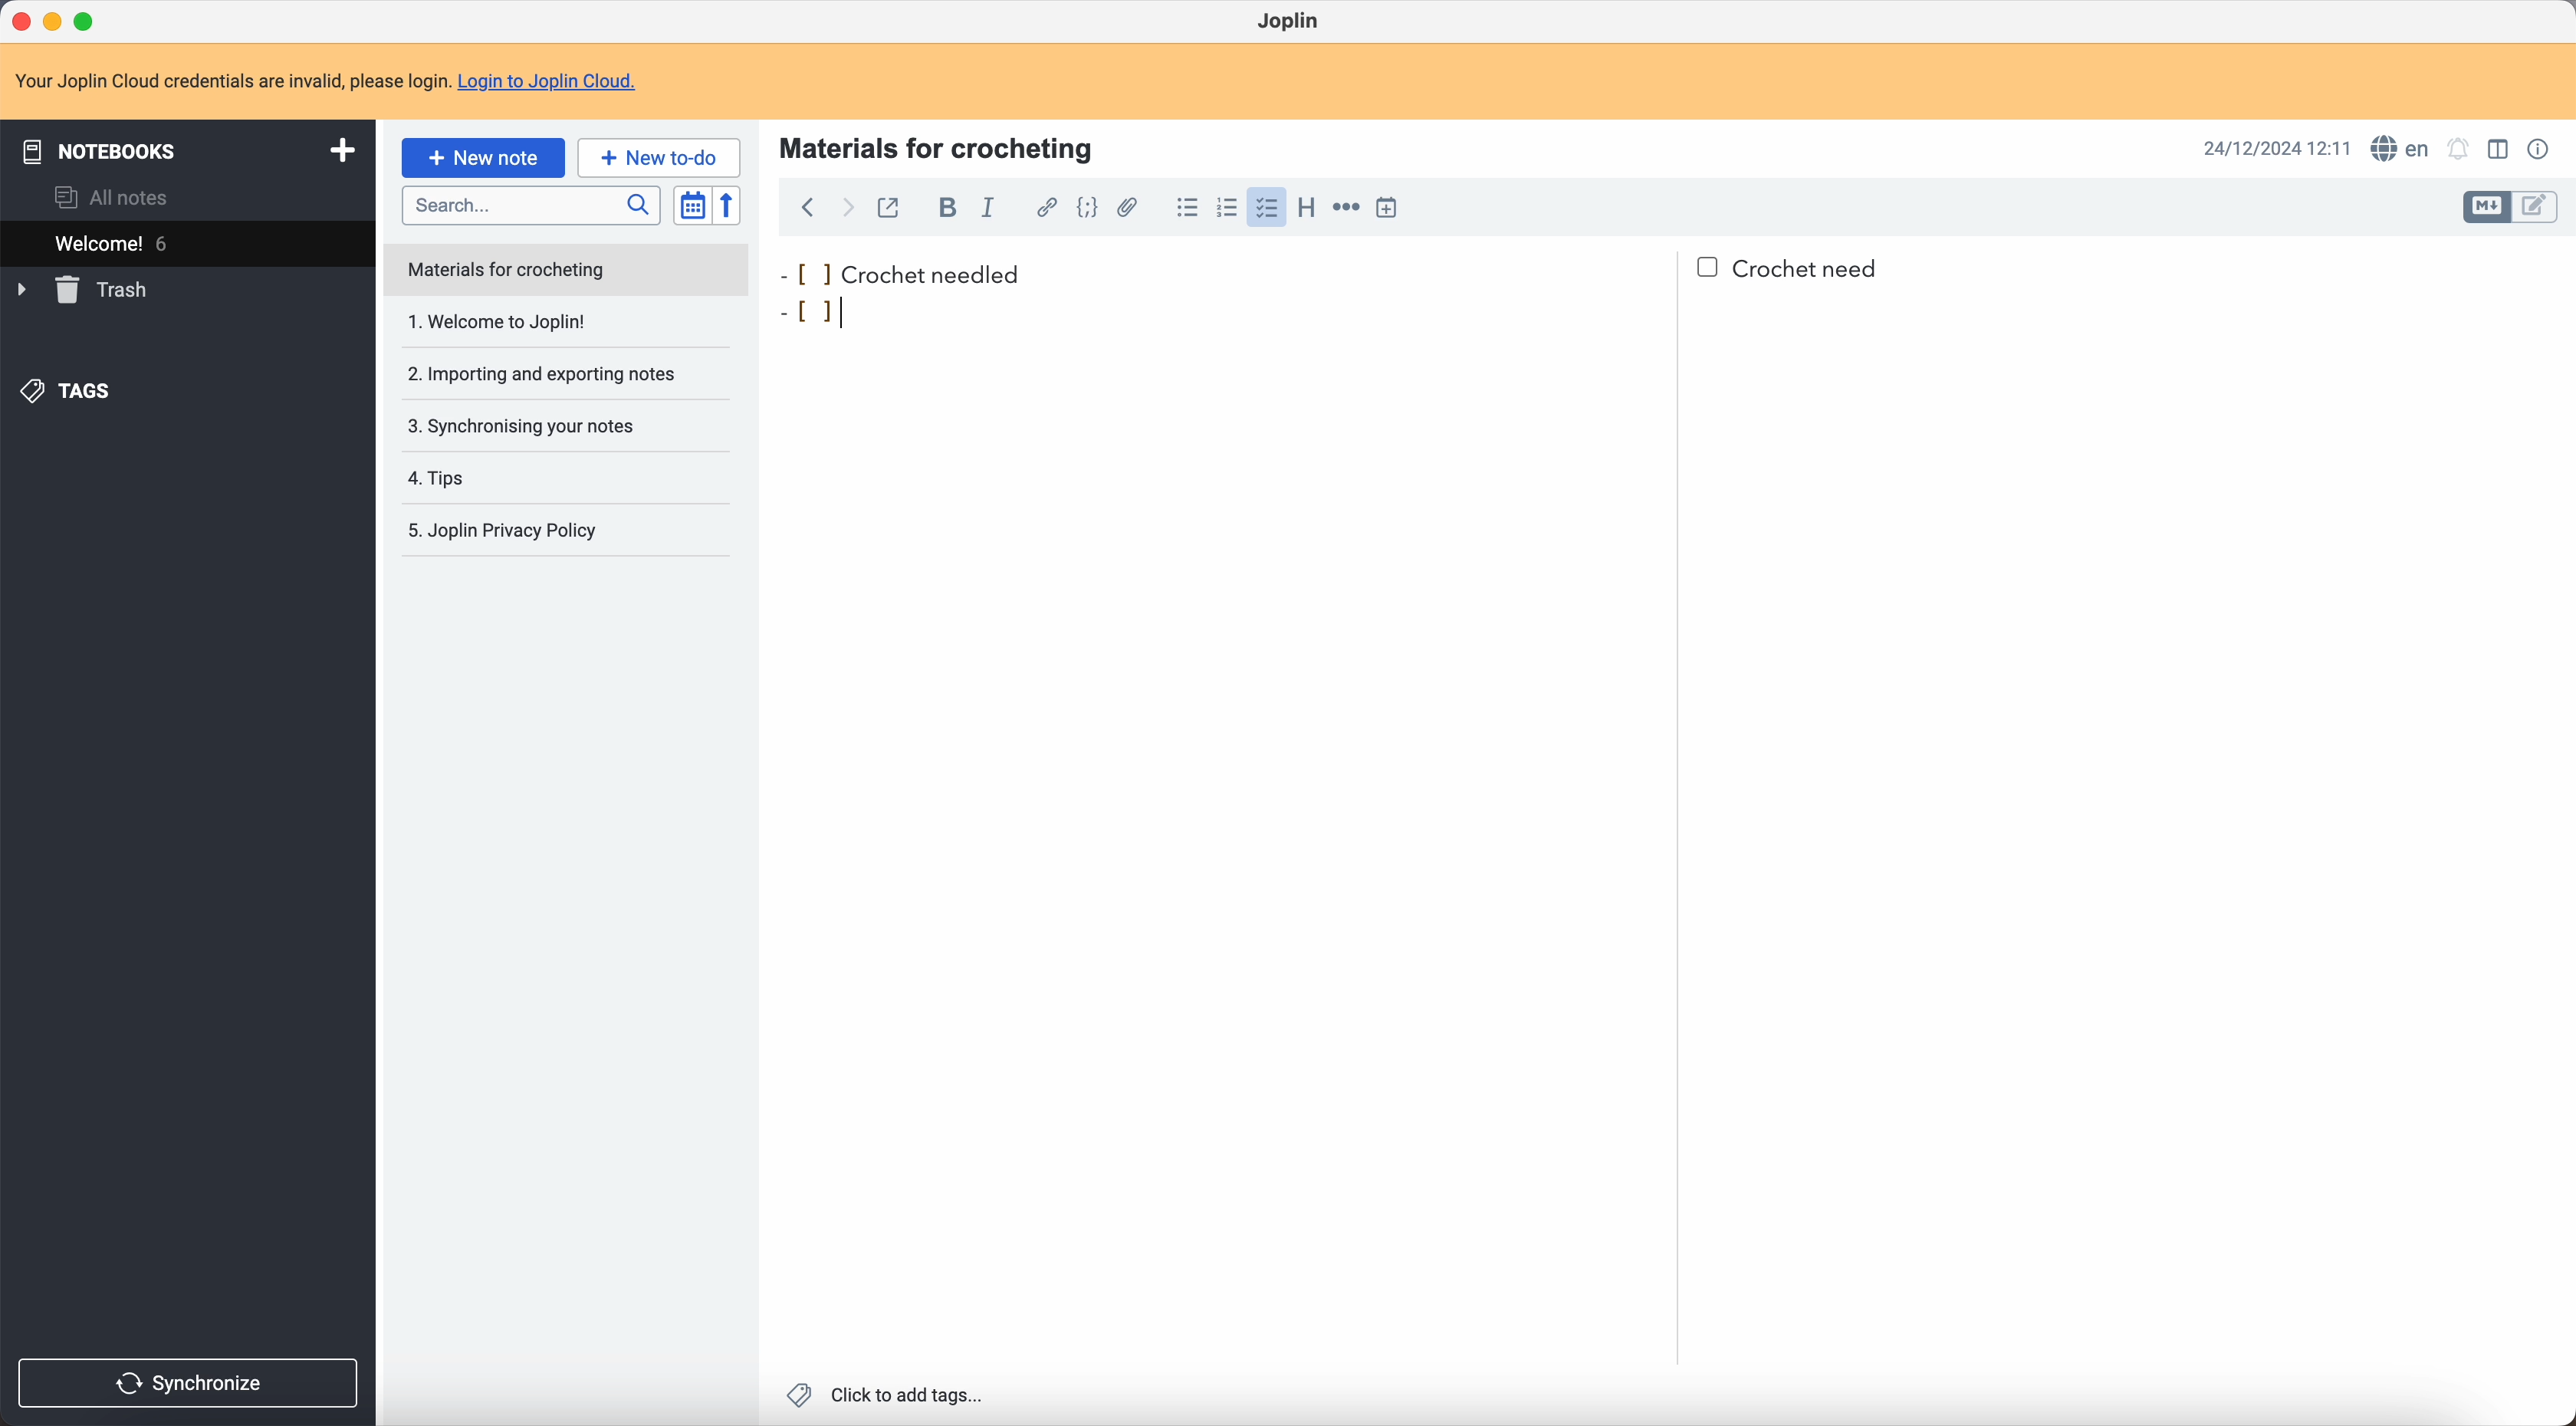 The width and height of the screenshot is (2576, 1426). Describe the element at coordinates (1042, 207) in the screenshot. I see `hyperlink` at that location.